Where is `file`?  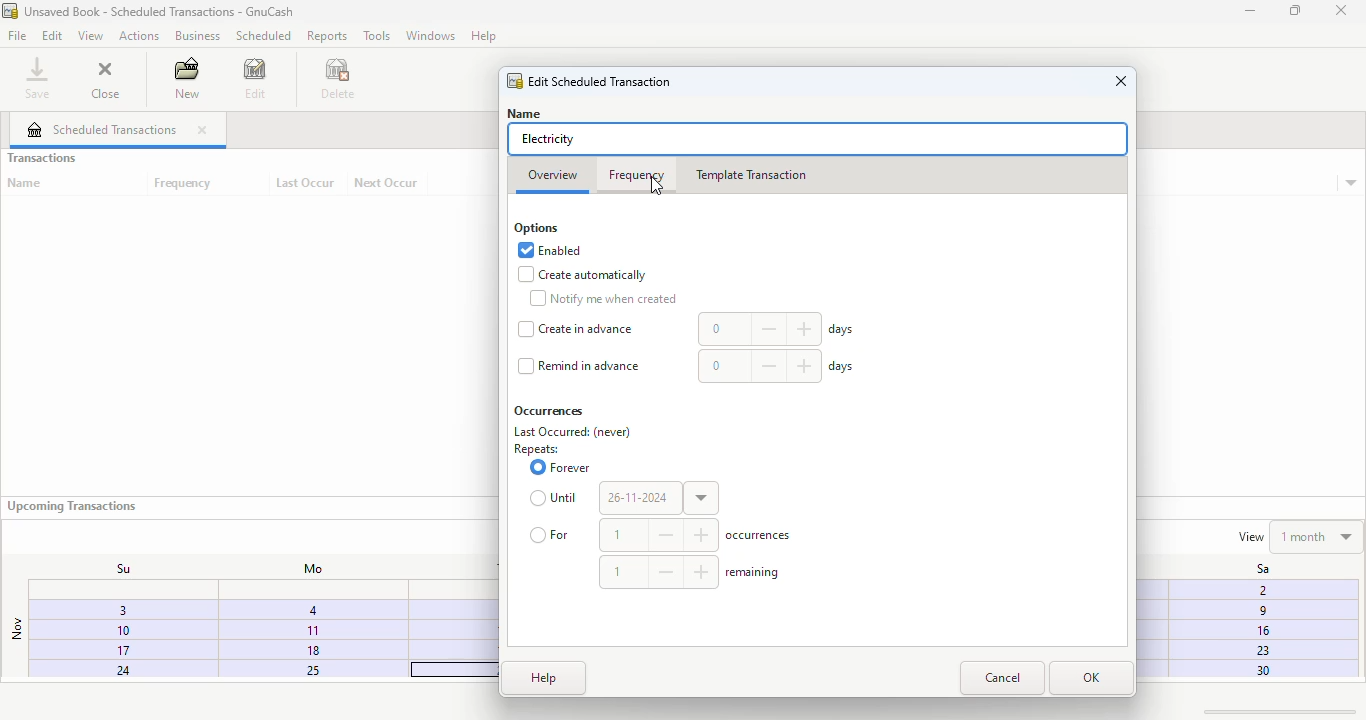 file is located at coordinates (17, 35).